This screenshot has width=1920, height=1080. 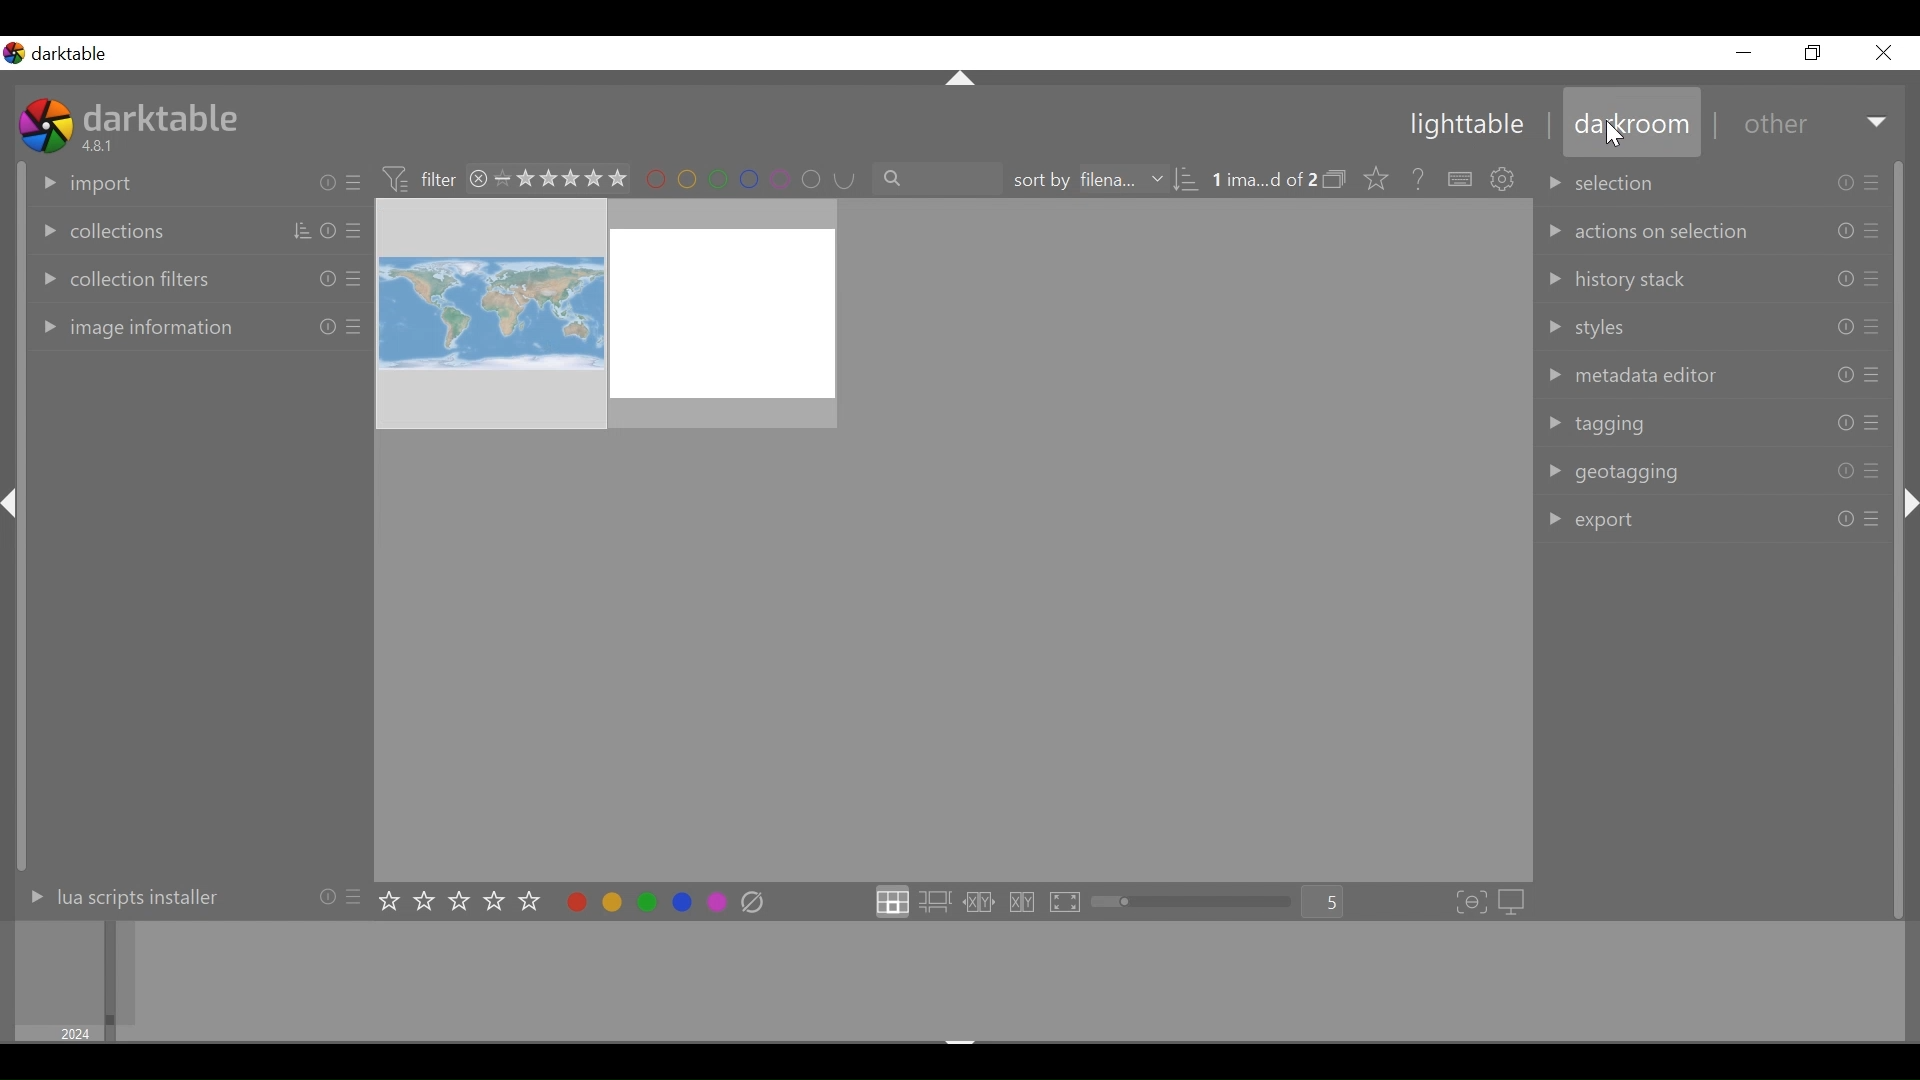 What do you see at coordinates (78, 1032) in the screenshot?
I see `2024` at bounding box center [78, 1032].